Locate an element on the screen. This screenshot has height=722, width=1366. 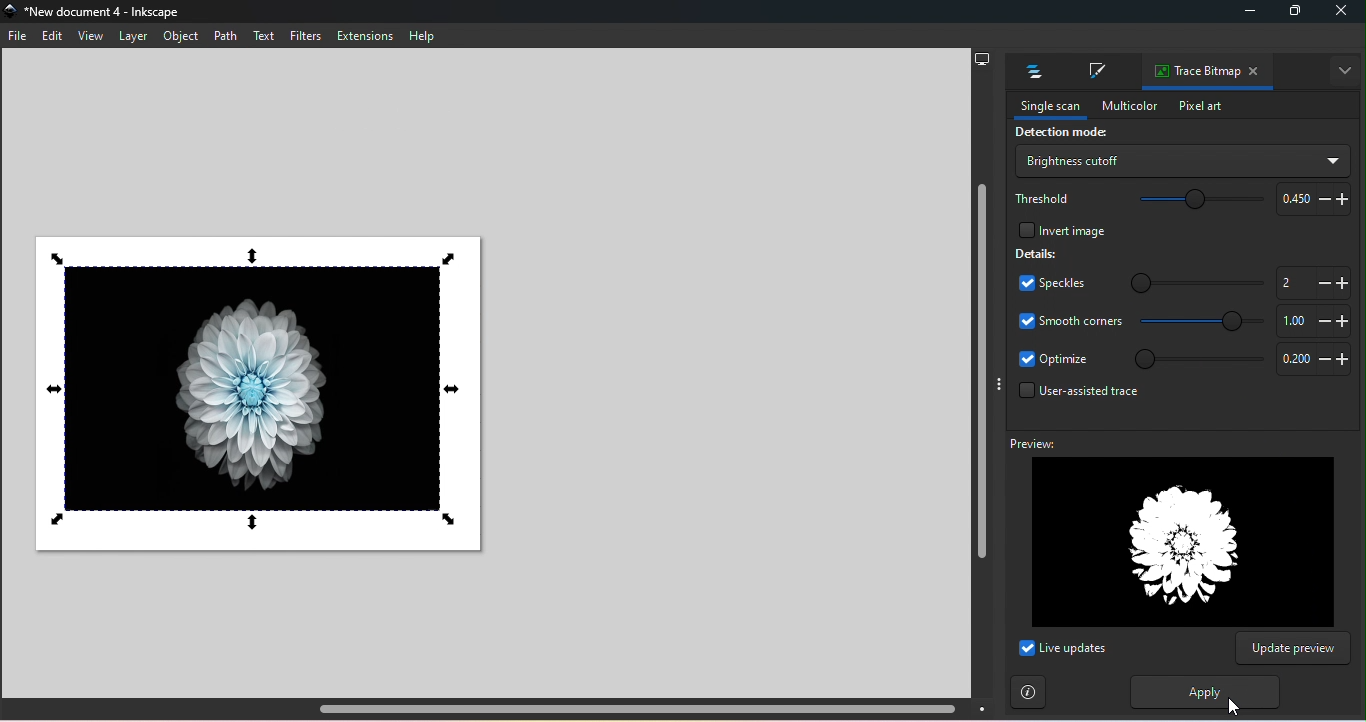
View is located at coordinates (88, 36).